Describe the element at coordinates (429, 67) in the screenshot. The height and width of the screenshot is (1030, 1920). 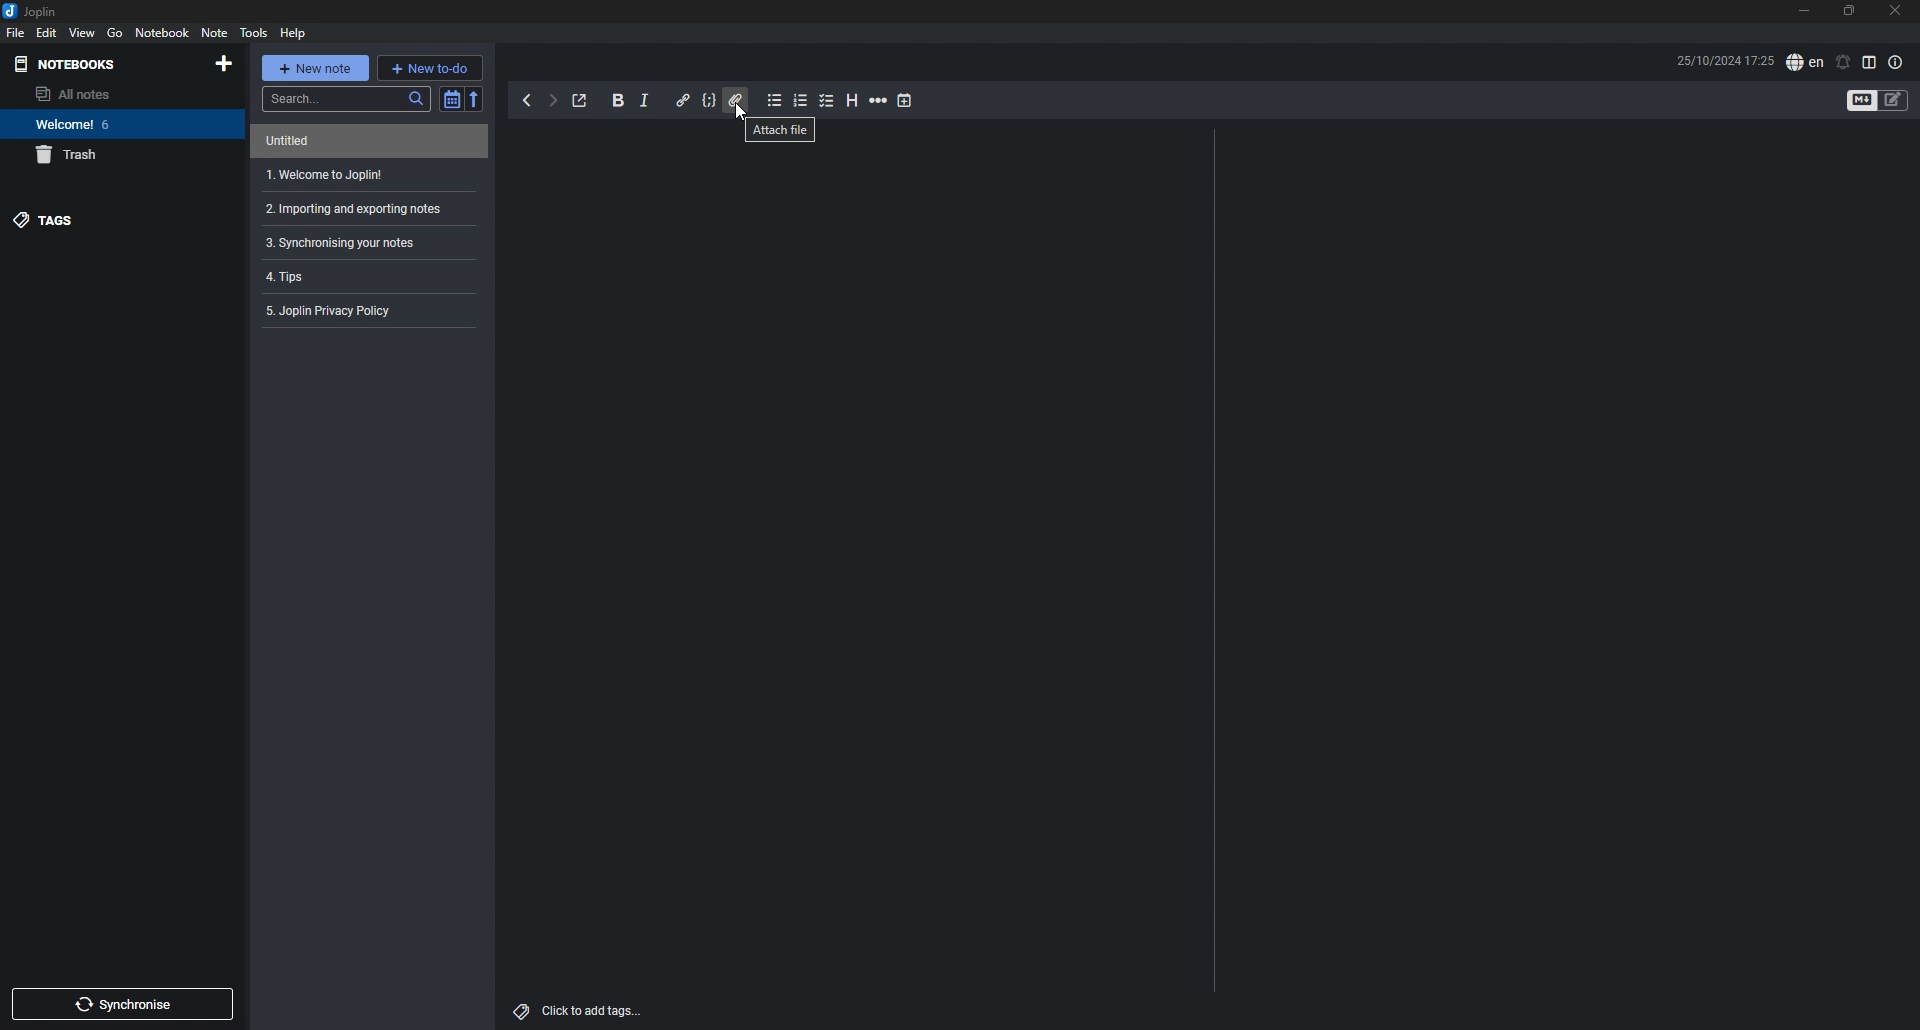
I see `new todo` at that location.